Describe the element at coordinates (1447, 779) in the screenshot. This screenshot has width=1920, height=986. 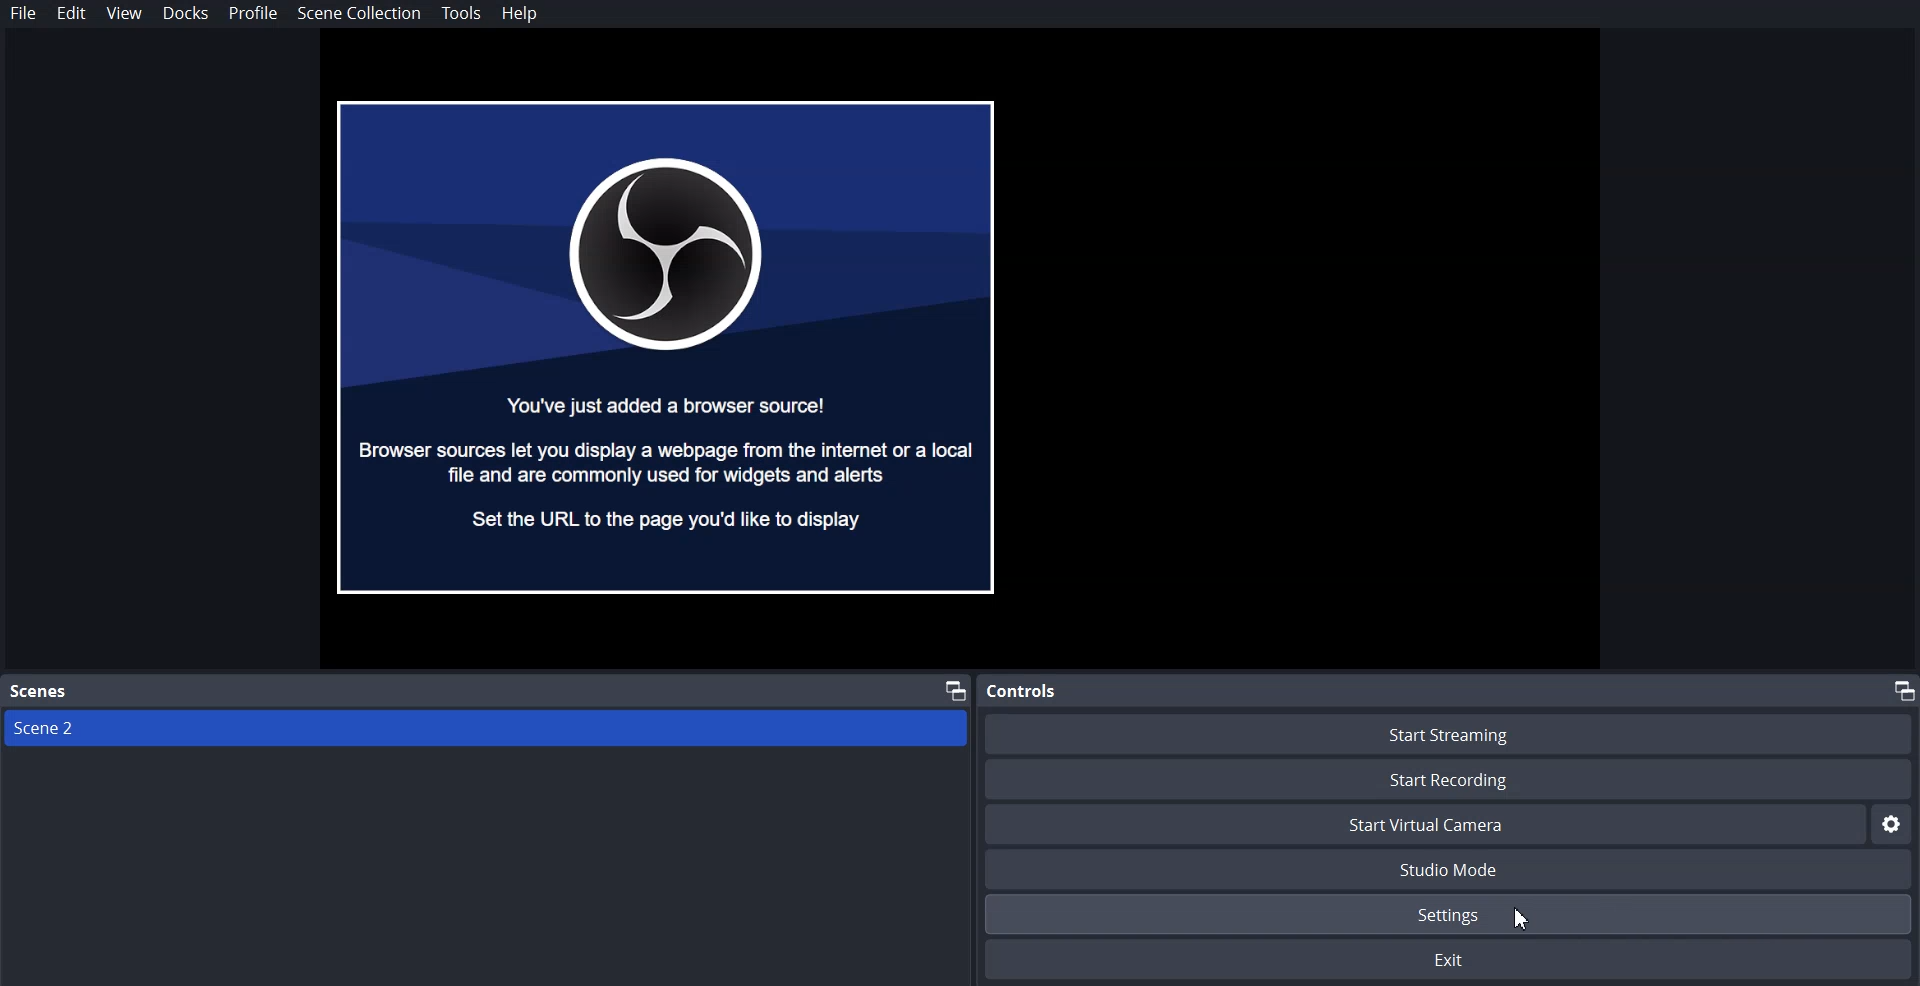
I see `Start Recording` at that location.